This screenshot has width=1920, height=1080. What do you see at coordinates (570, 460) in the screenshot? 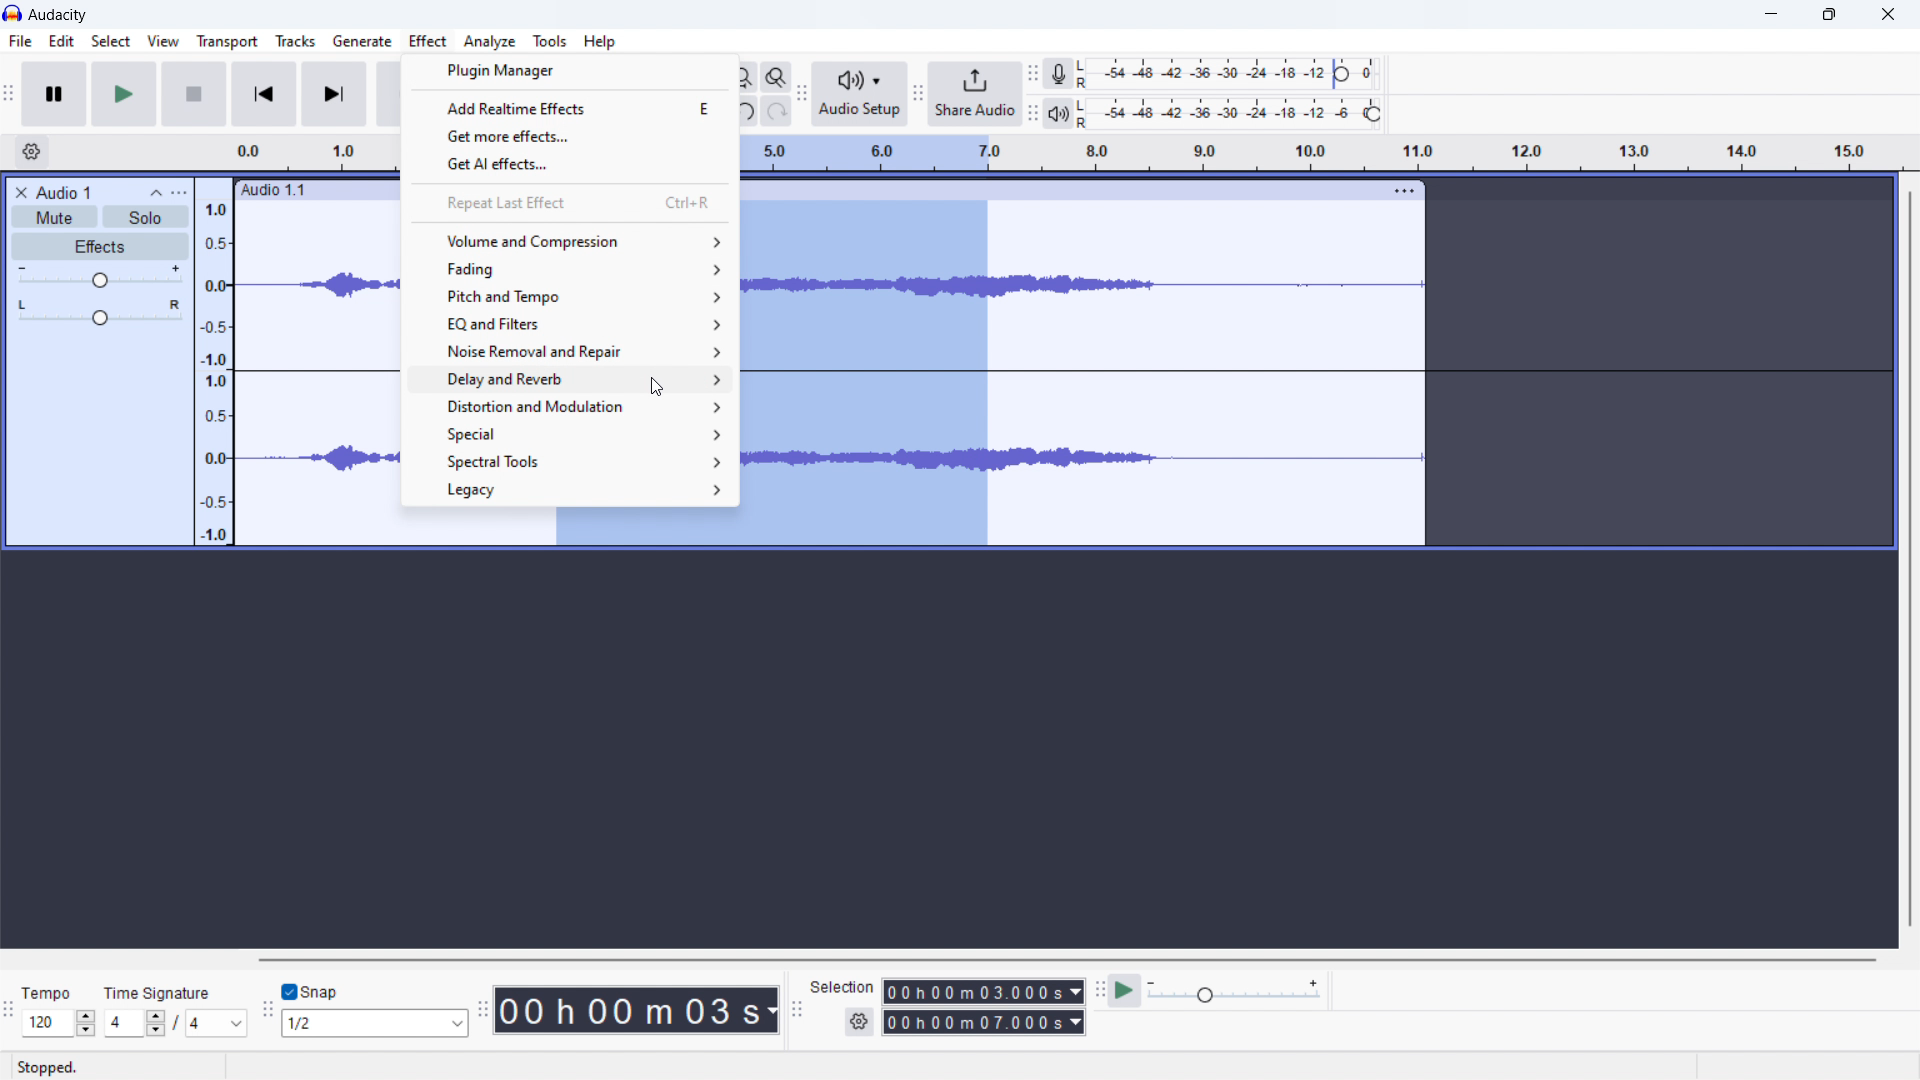
I see `spectral tools` at bounding box center [570, 460].